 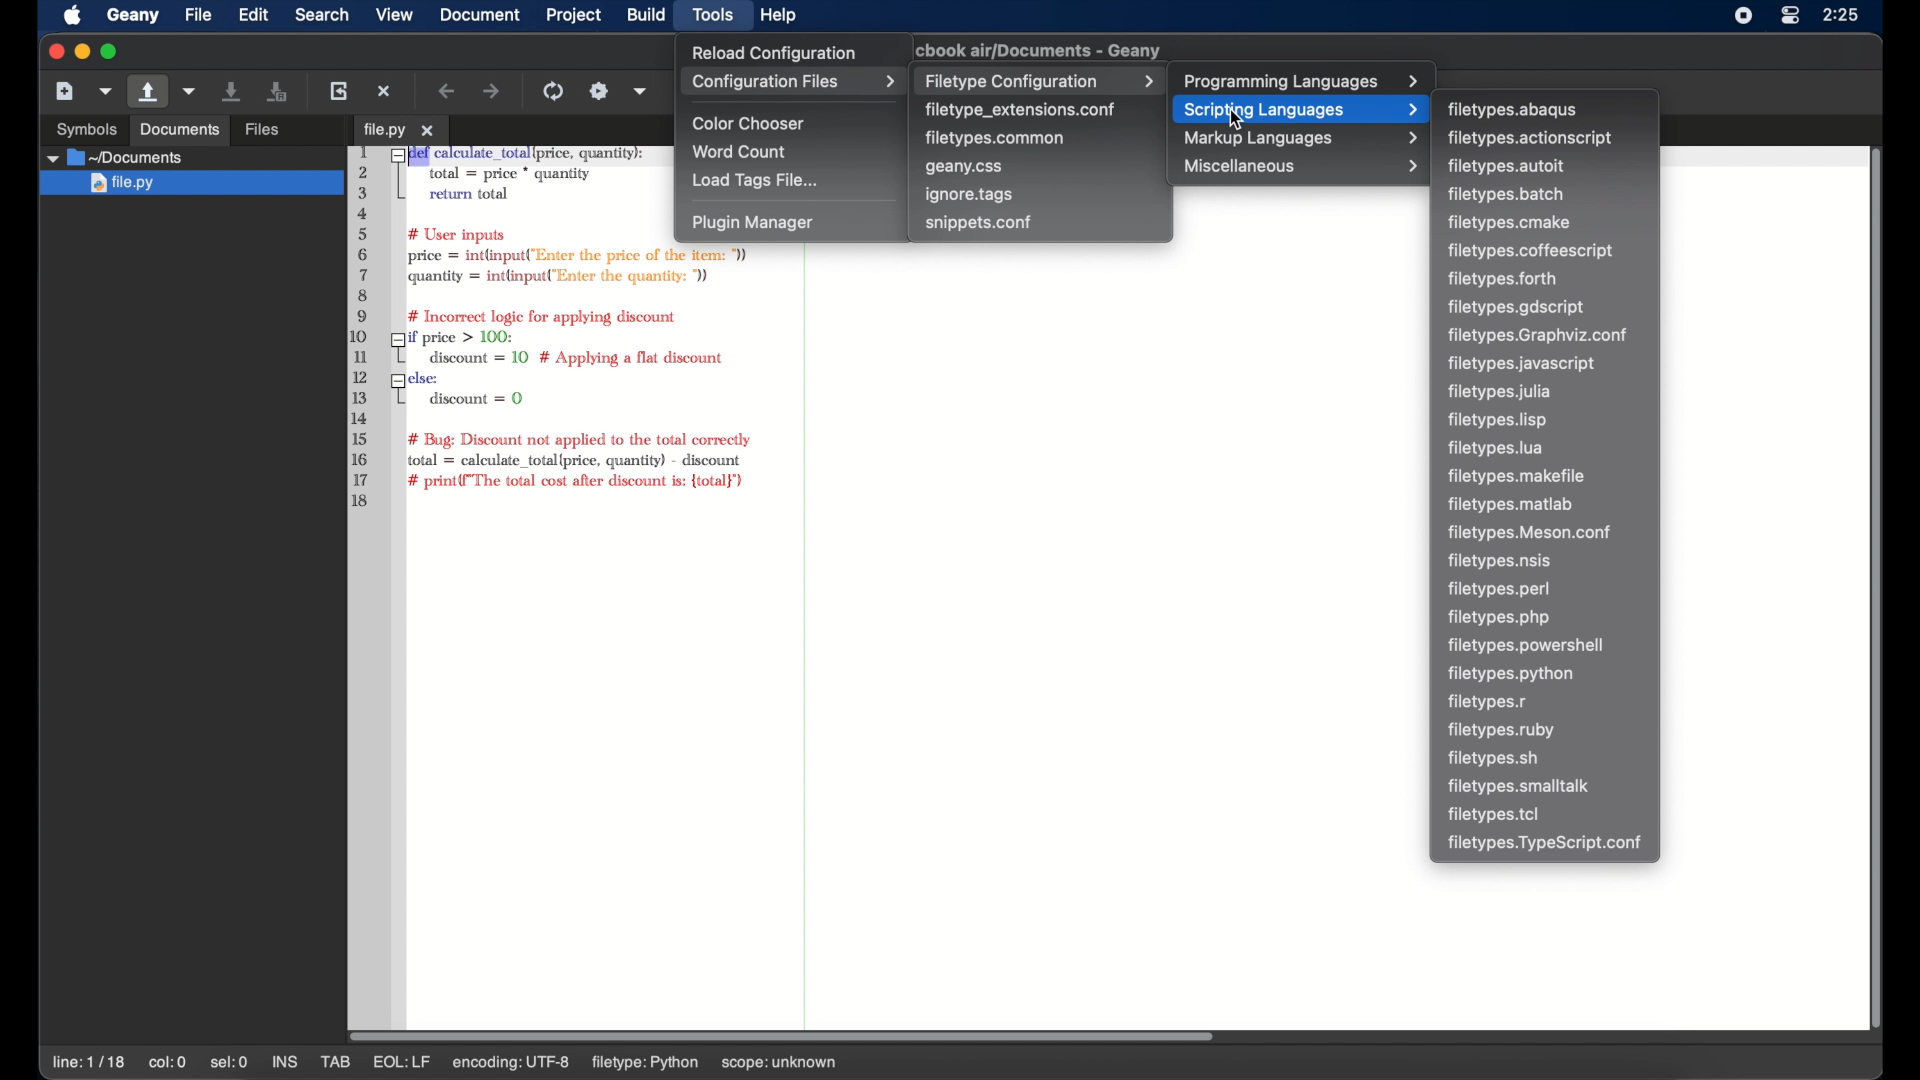 What do you see at coordinates (198, 15) in the screenshot?
I see `file` at bounding box center [198, 15].